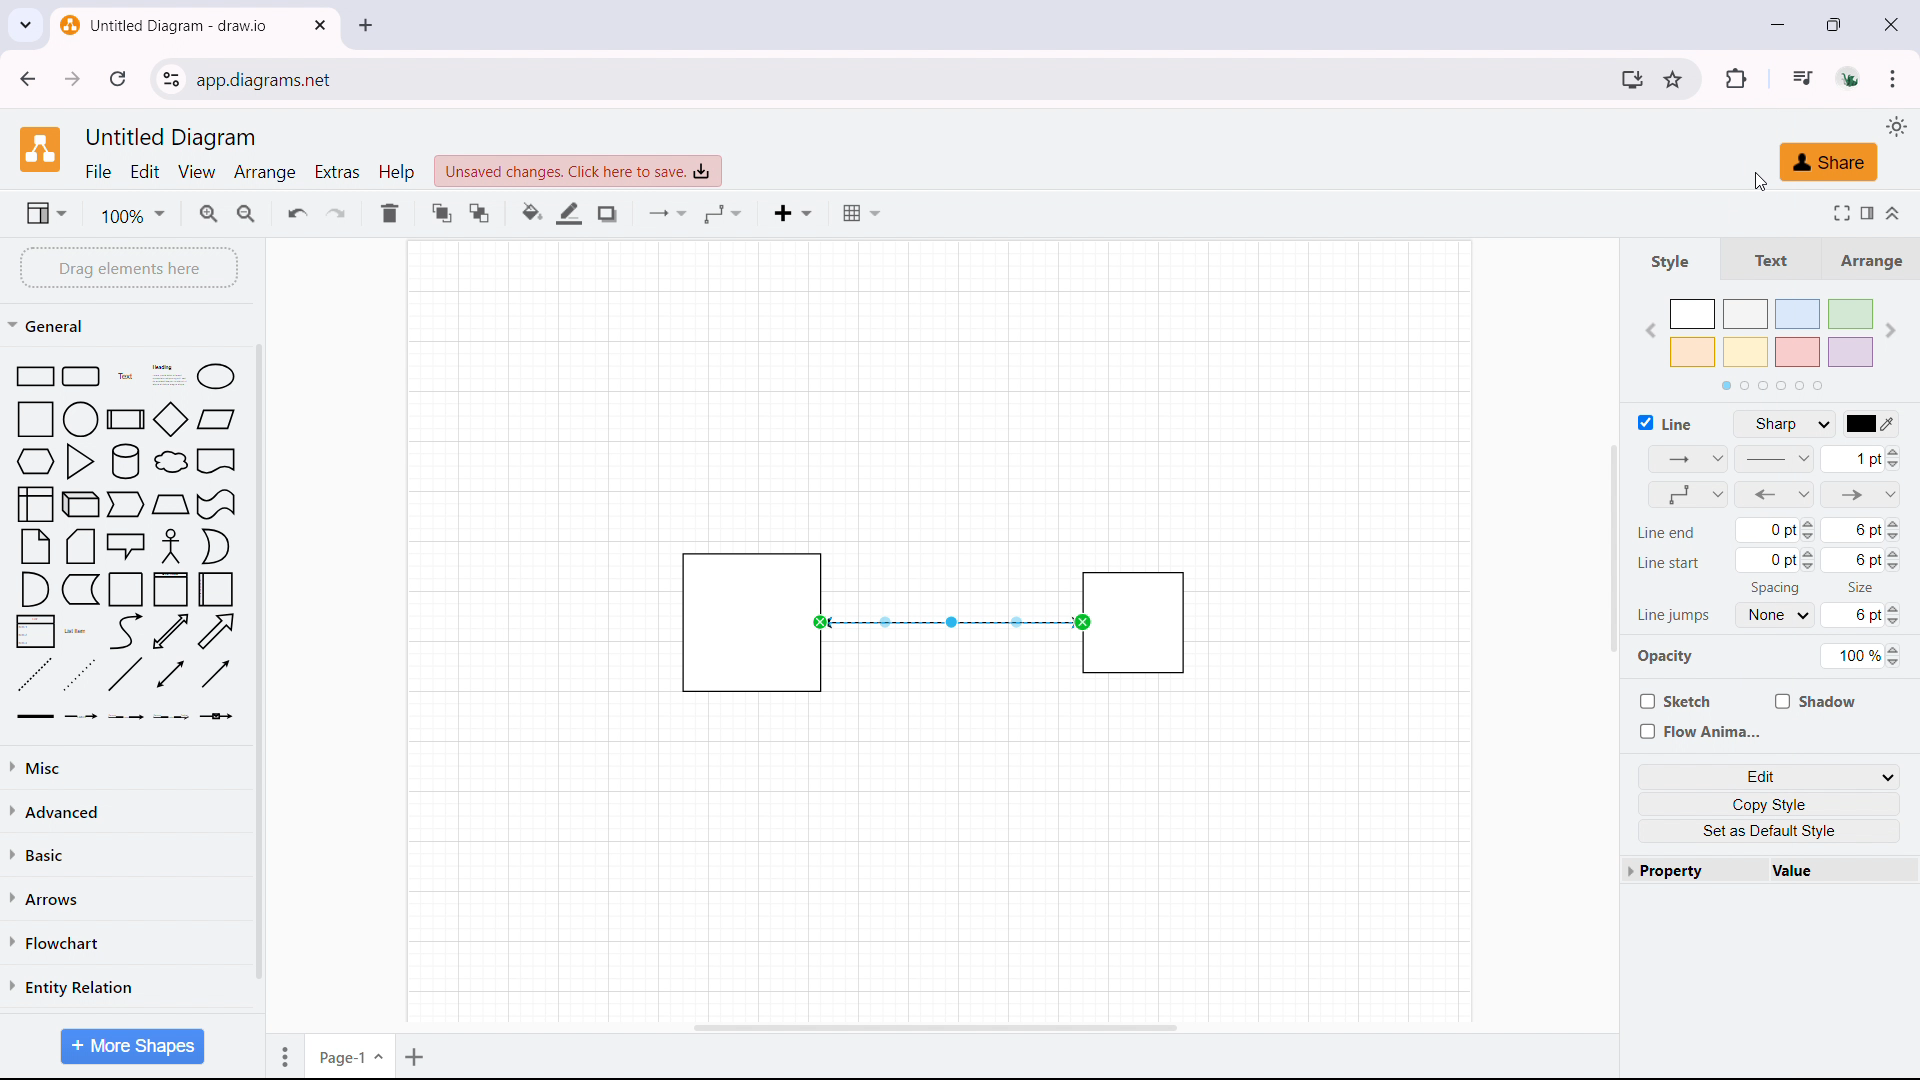 This screenshot has width=1920, height=1080. What do you see at coordinates (1670, 566) in the screenshot?
I see `Line start` at bounding box center [1670, 566].